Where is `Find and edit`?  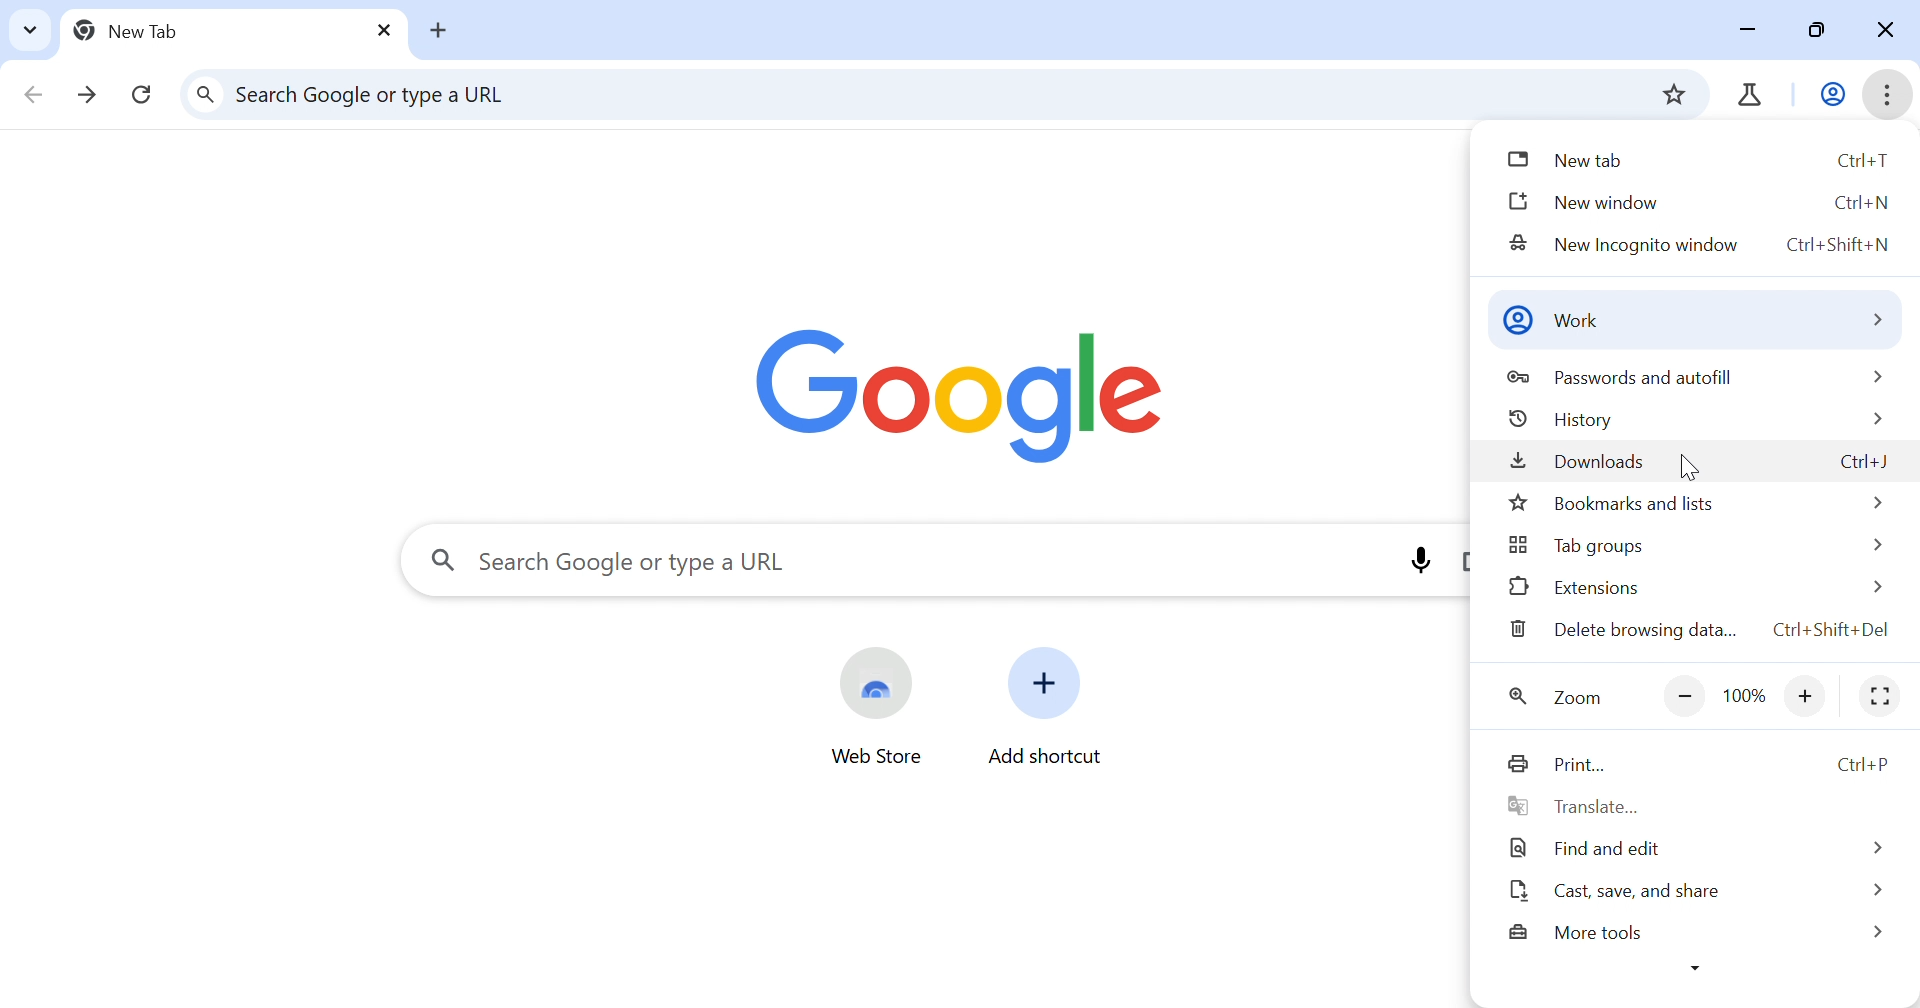 Find and edit is located at coordinates (1588, 849).